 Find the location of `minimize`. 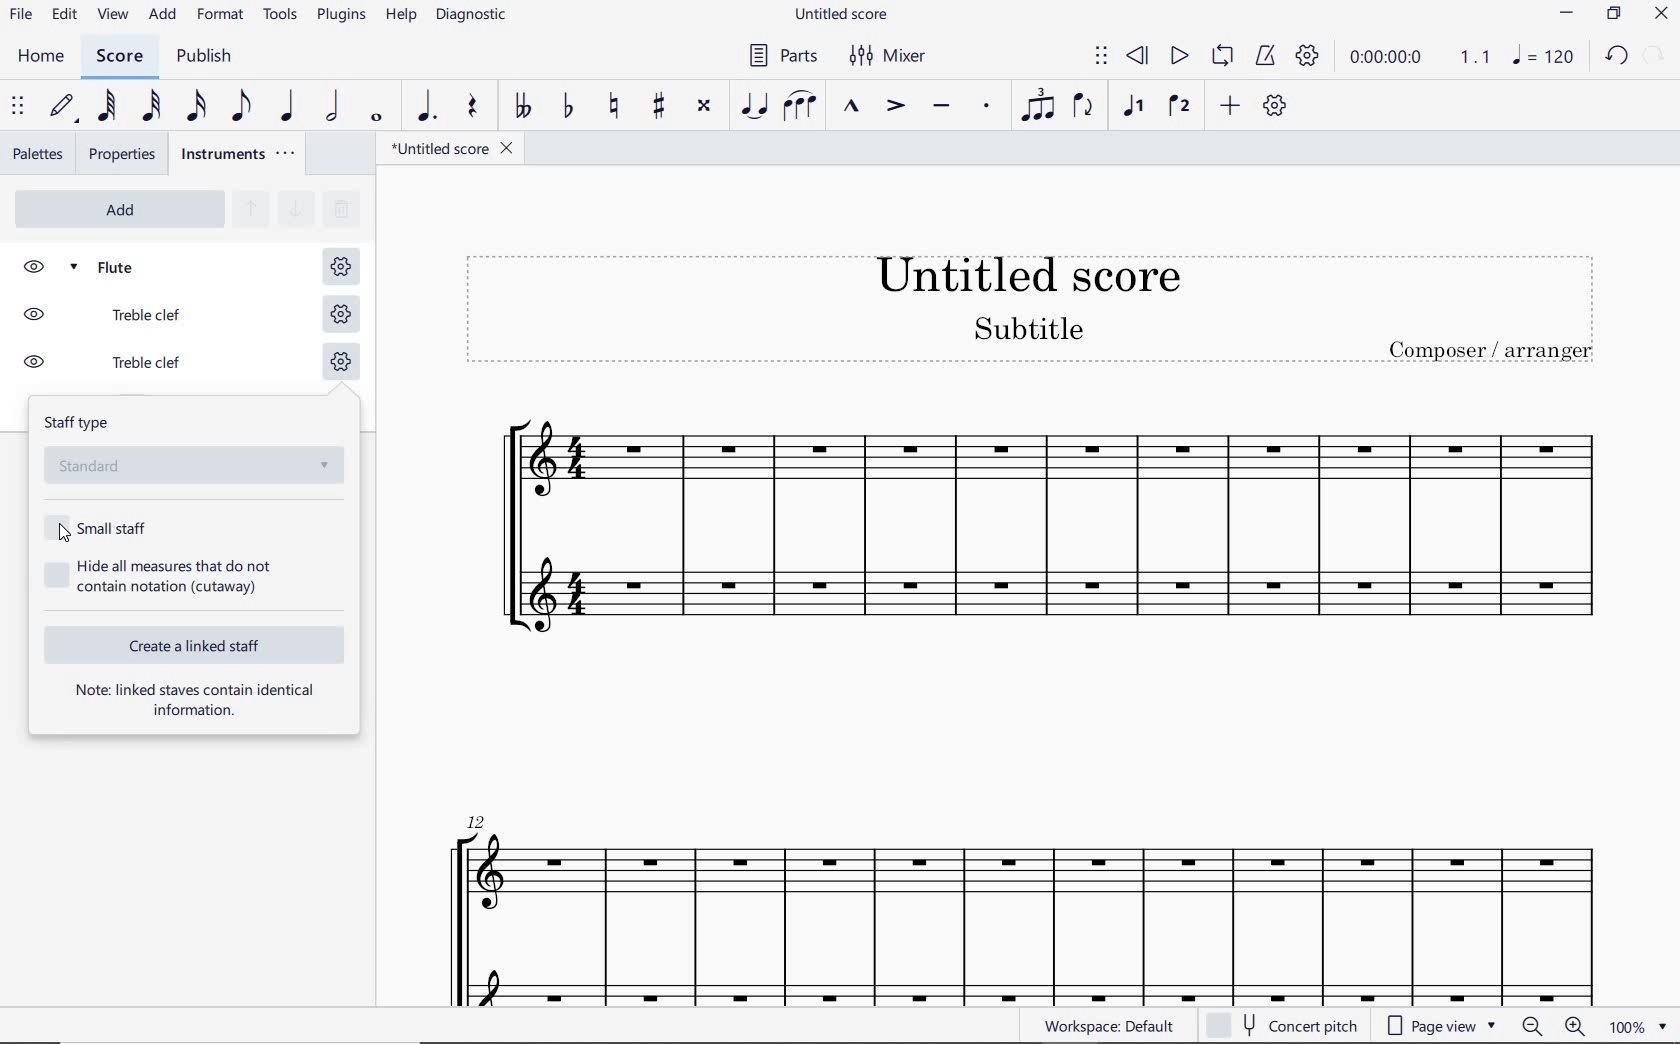

minimize is located at coordinates (1566, 13).